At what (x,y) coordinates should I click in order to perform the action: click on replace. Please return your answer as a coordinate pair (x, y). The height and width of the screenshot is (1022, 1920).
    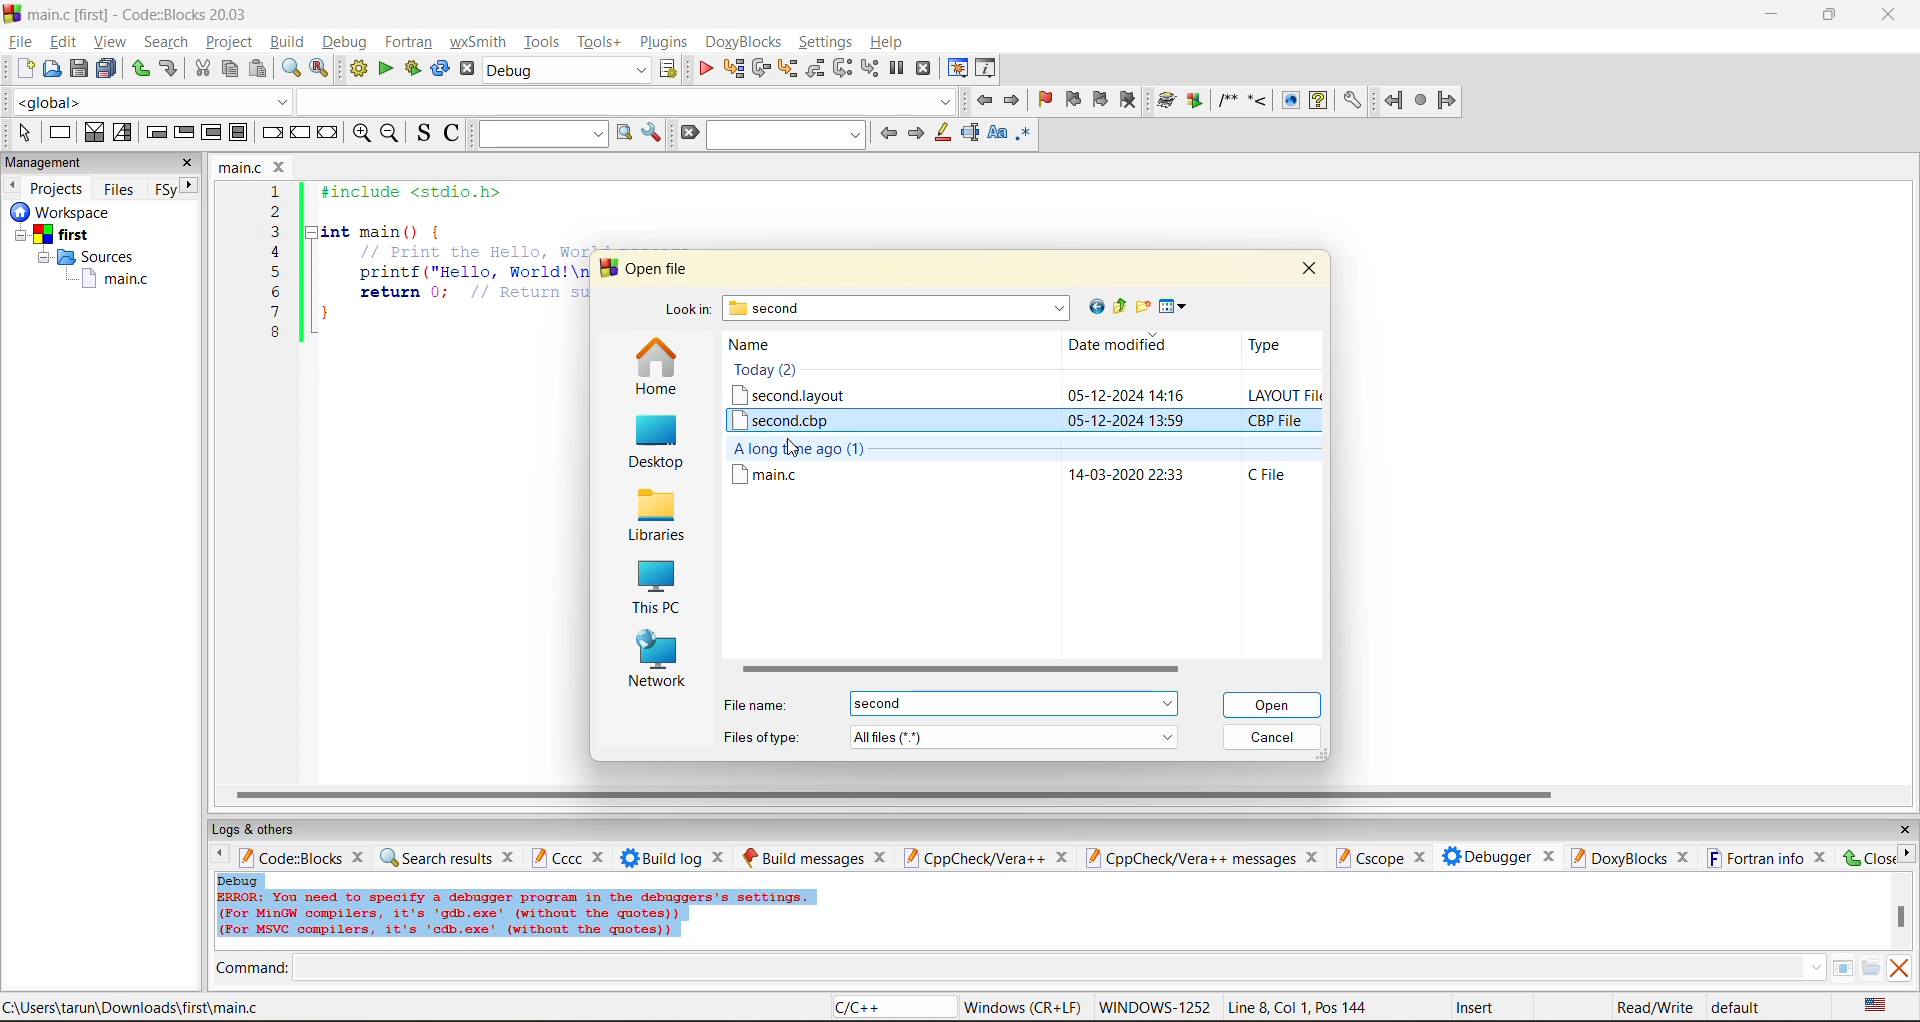
    Looking at the image, I should click on (320, 68).